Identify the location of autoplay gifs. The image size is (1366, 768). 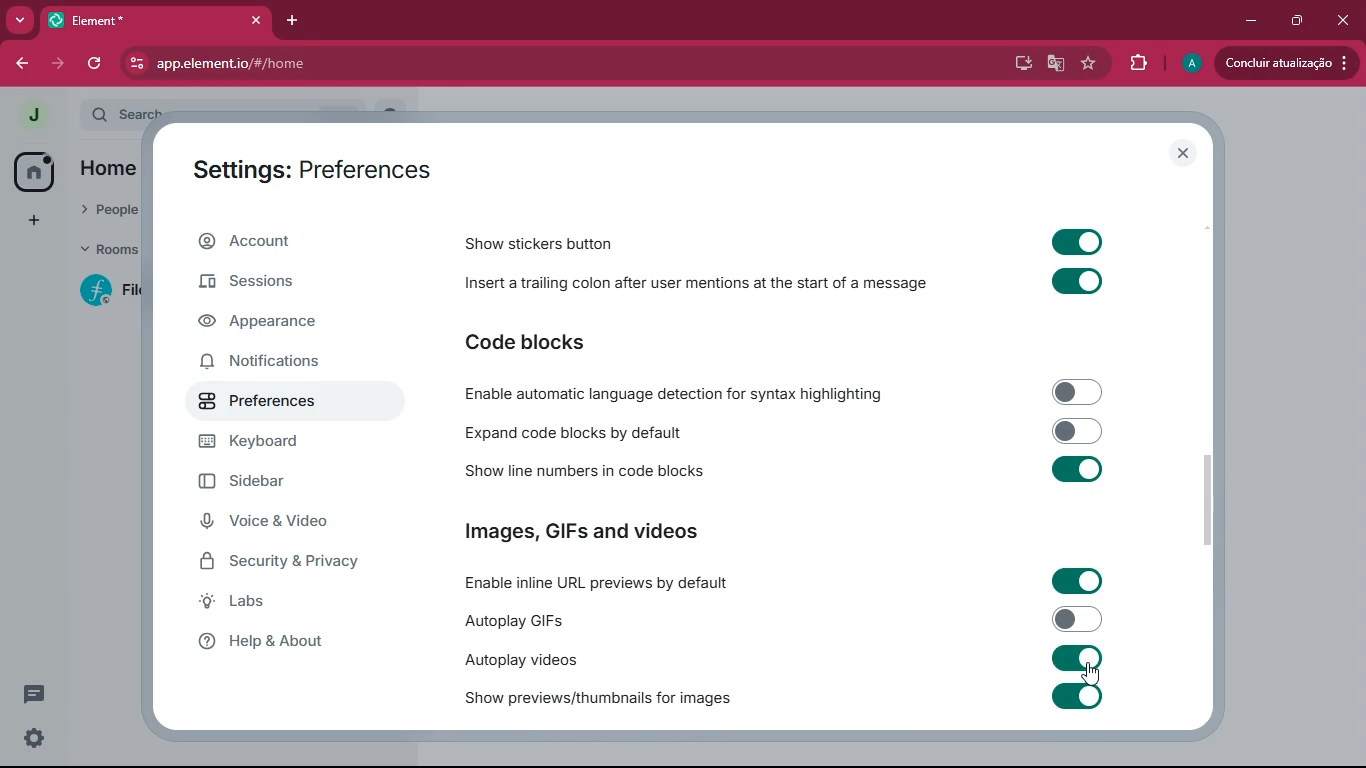
(511, 620).